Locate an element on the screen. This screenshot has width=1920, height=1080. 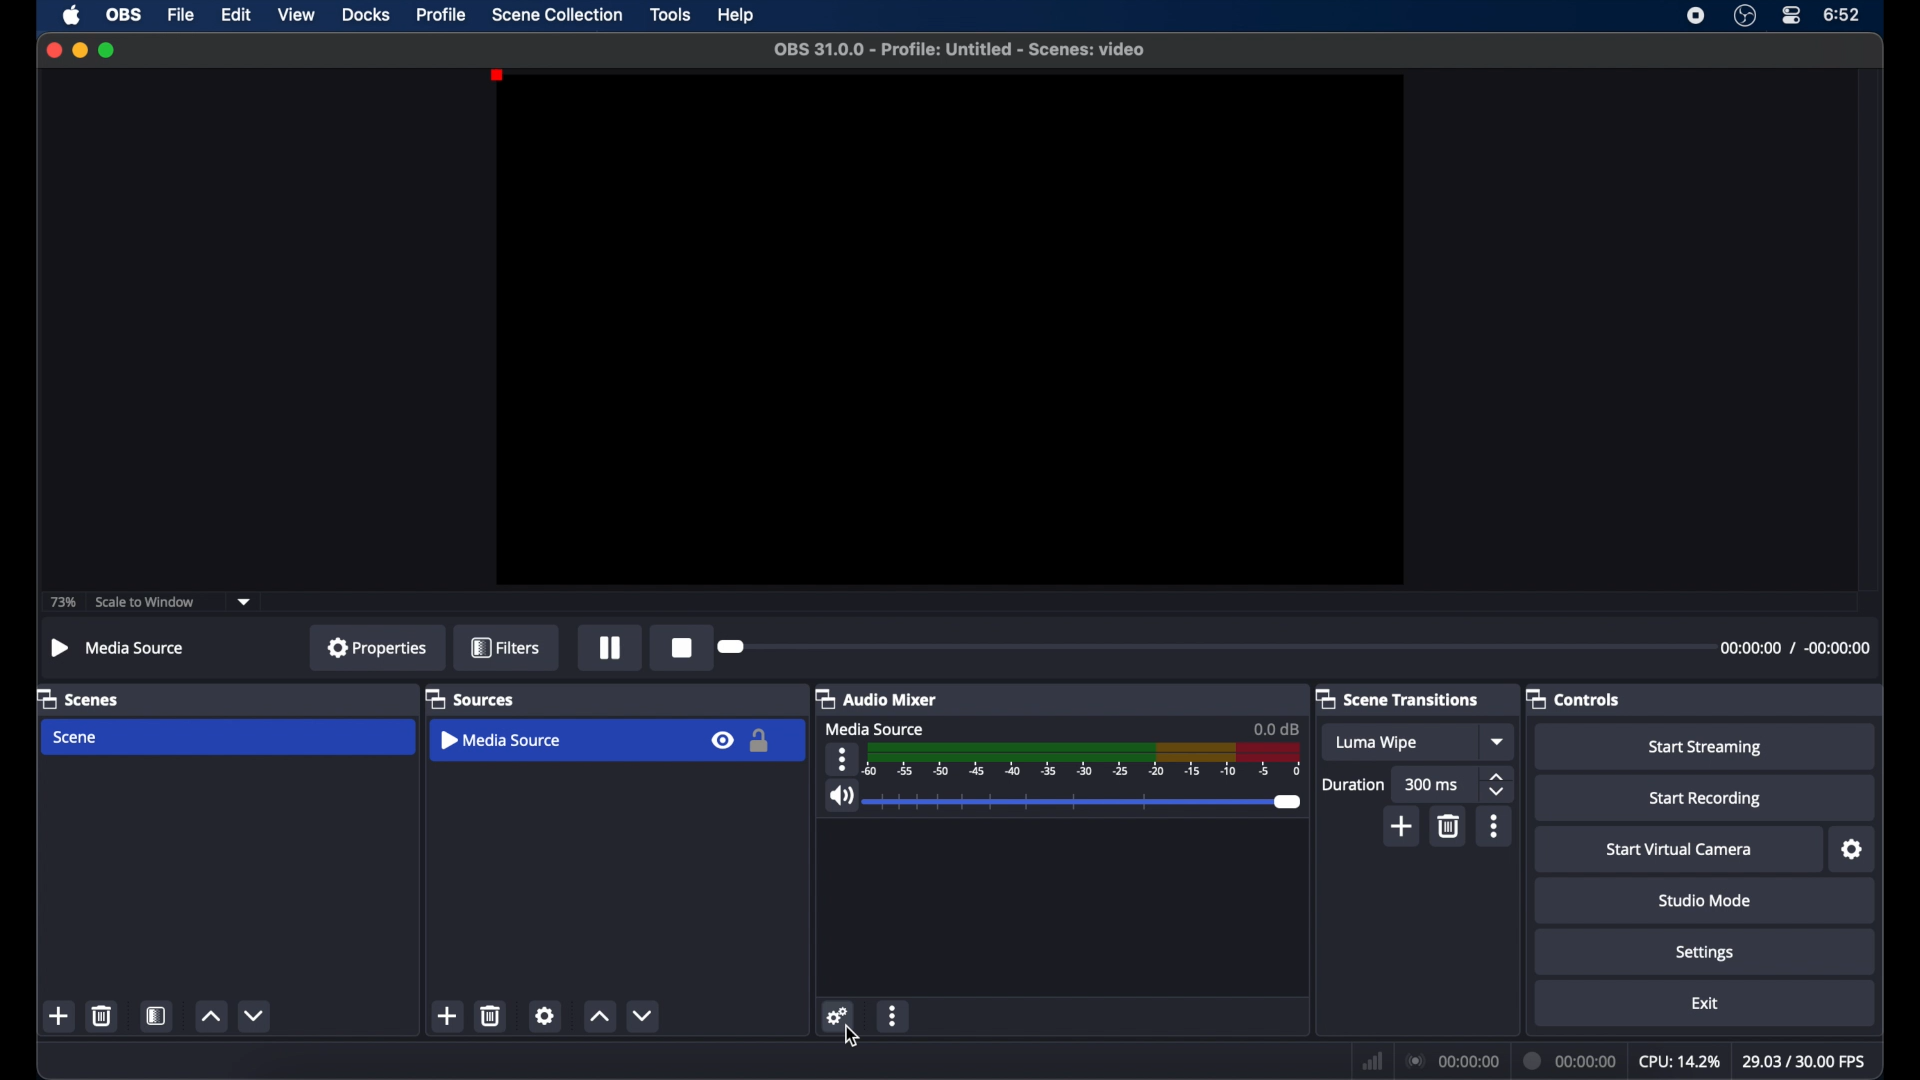
view is located at coordinates (296, 13).